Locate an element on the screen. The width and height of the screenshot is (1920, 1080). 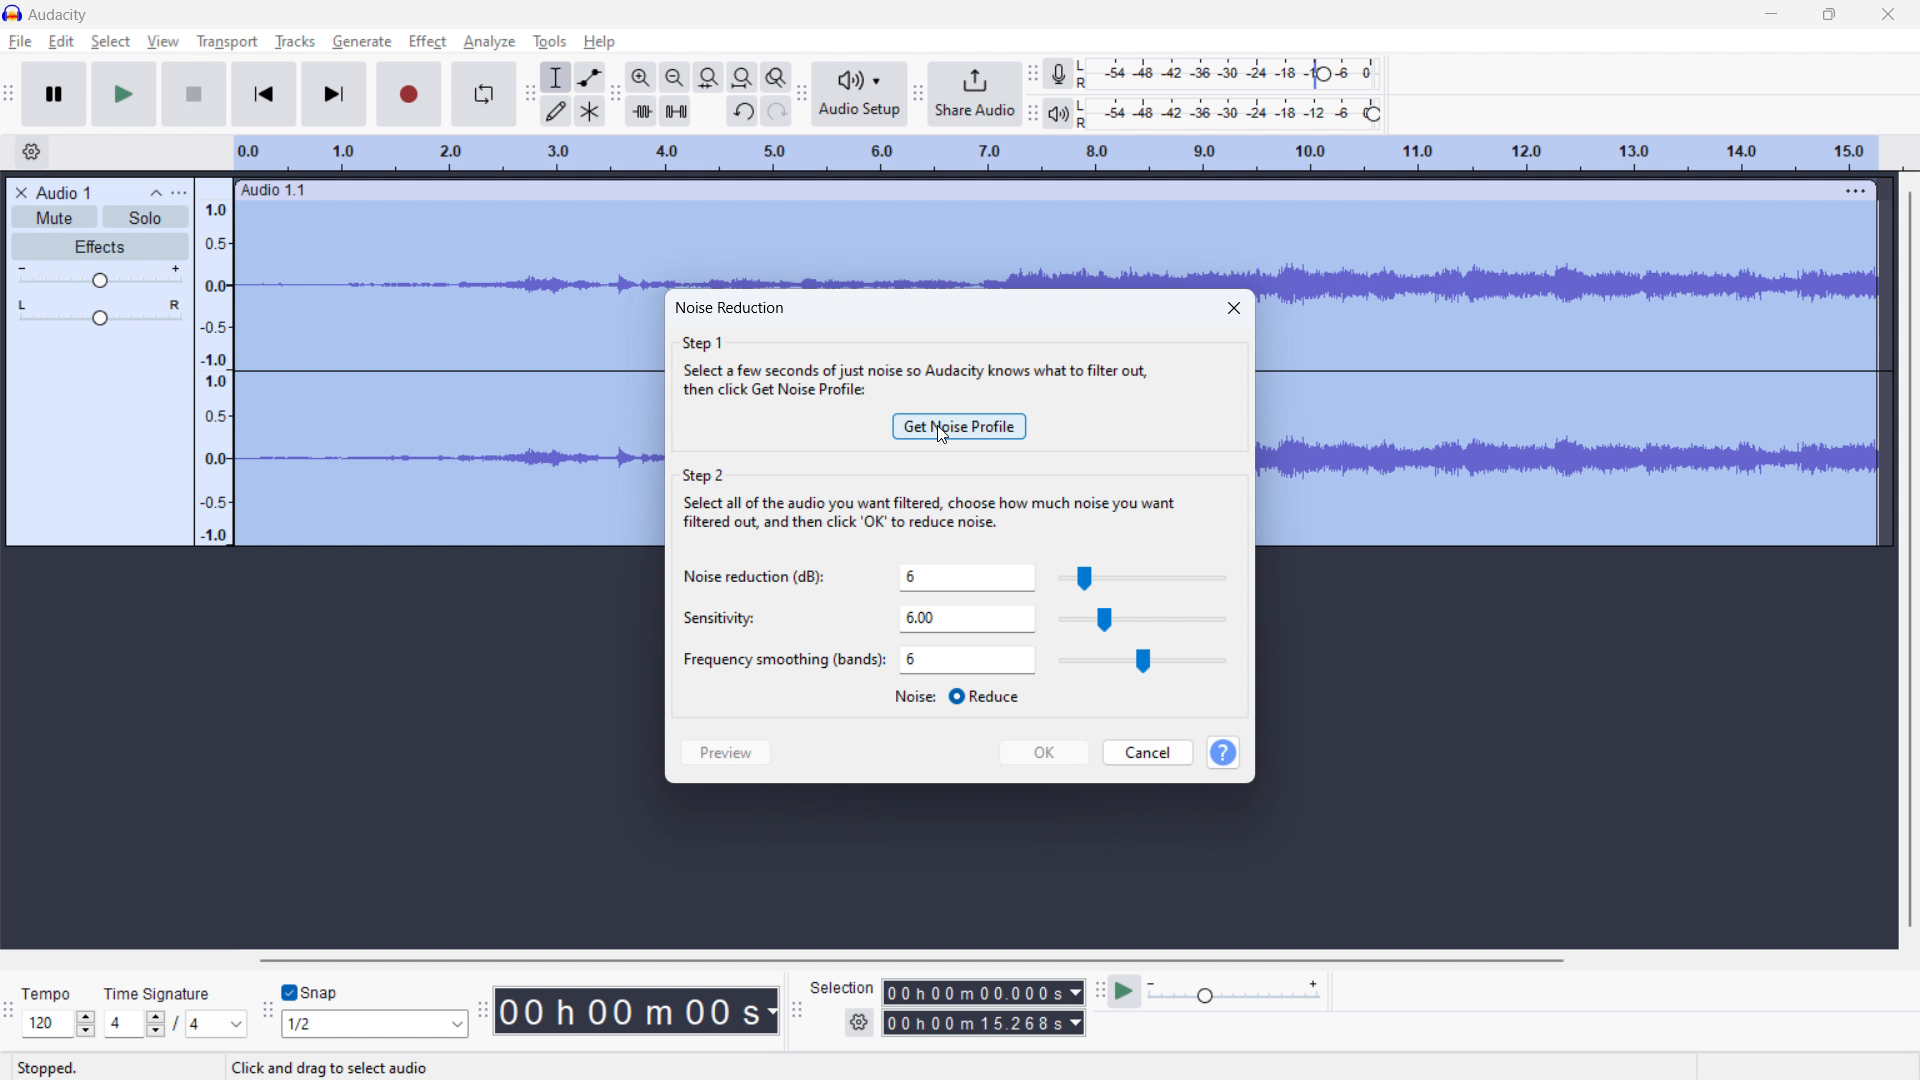
ok is located at coordinates (1043, 752).